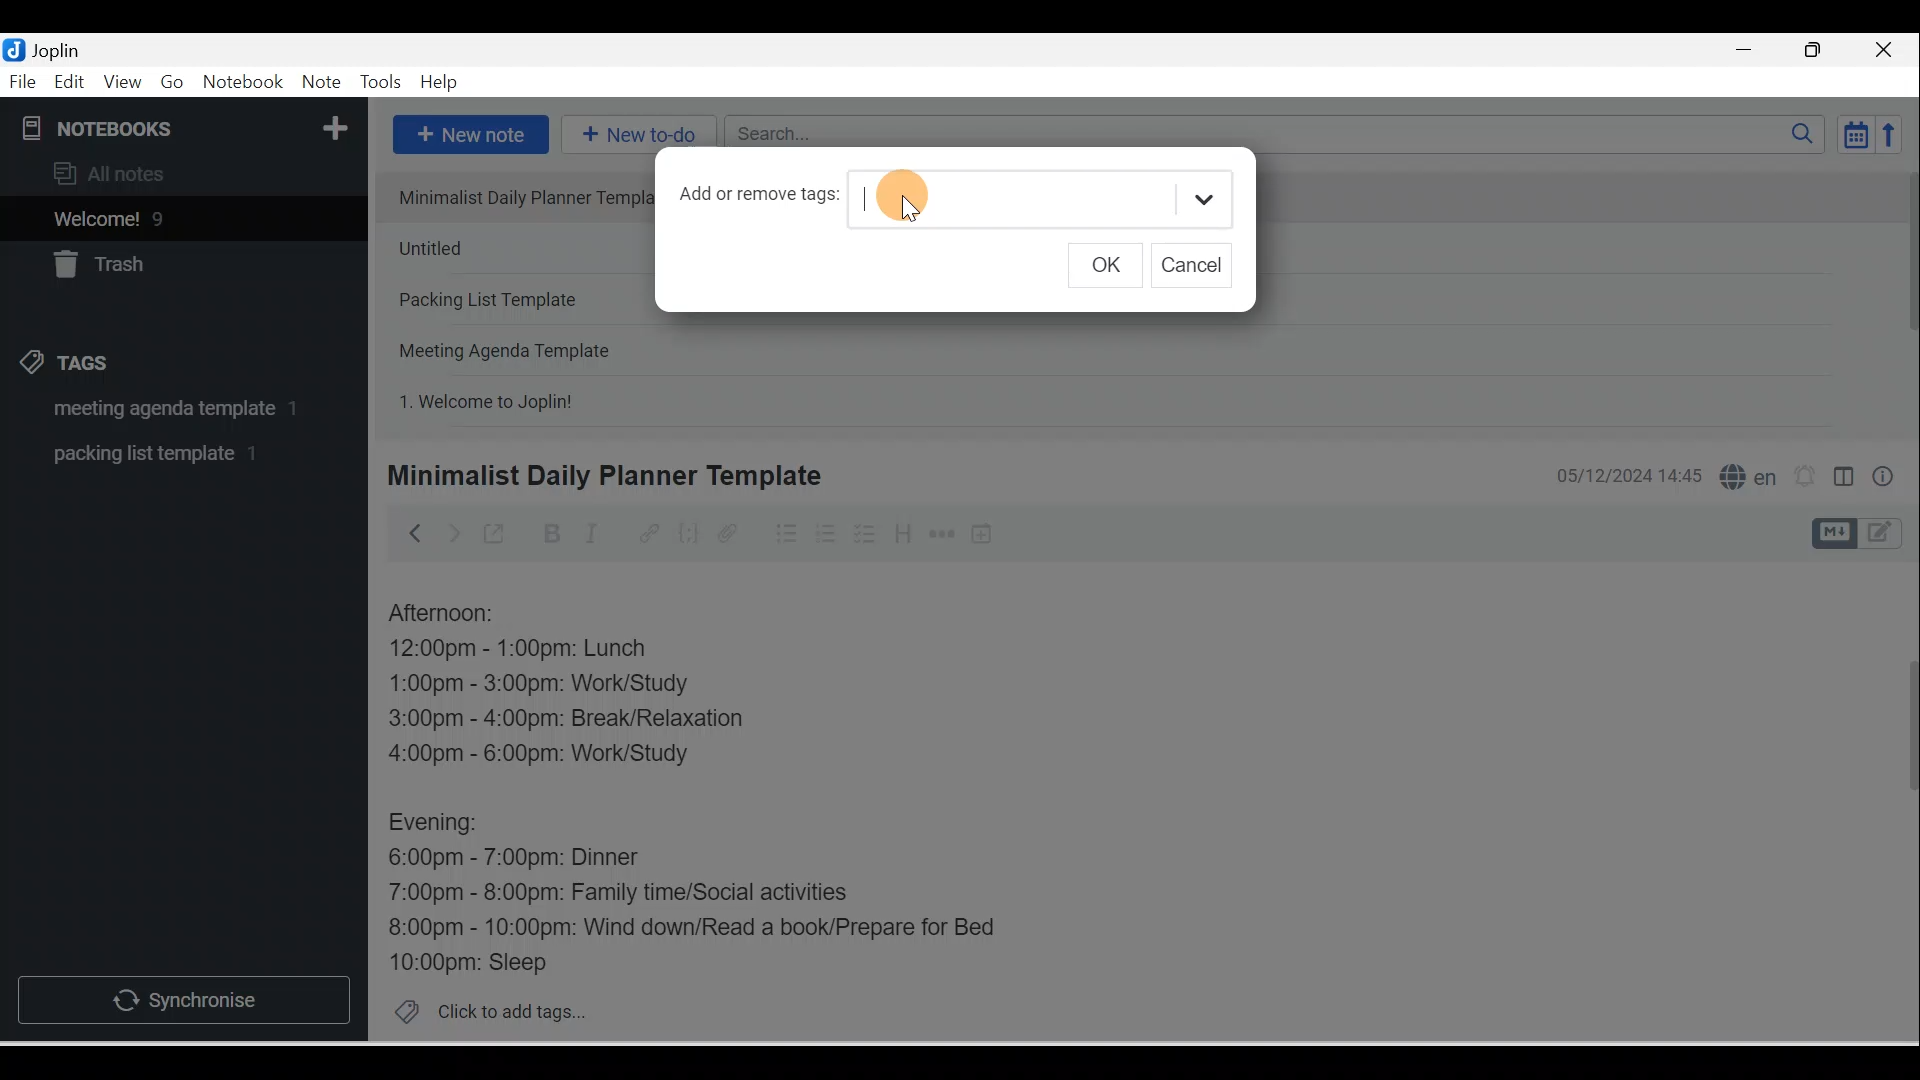  Describe the element at coordinates (61, 48) in the screenshot. I see `Joplin` at that location.